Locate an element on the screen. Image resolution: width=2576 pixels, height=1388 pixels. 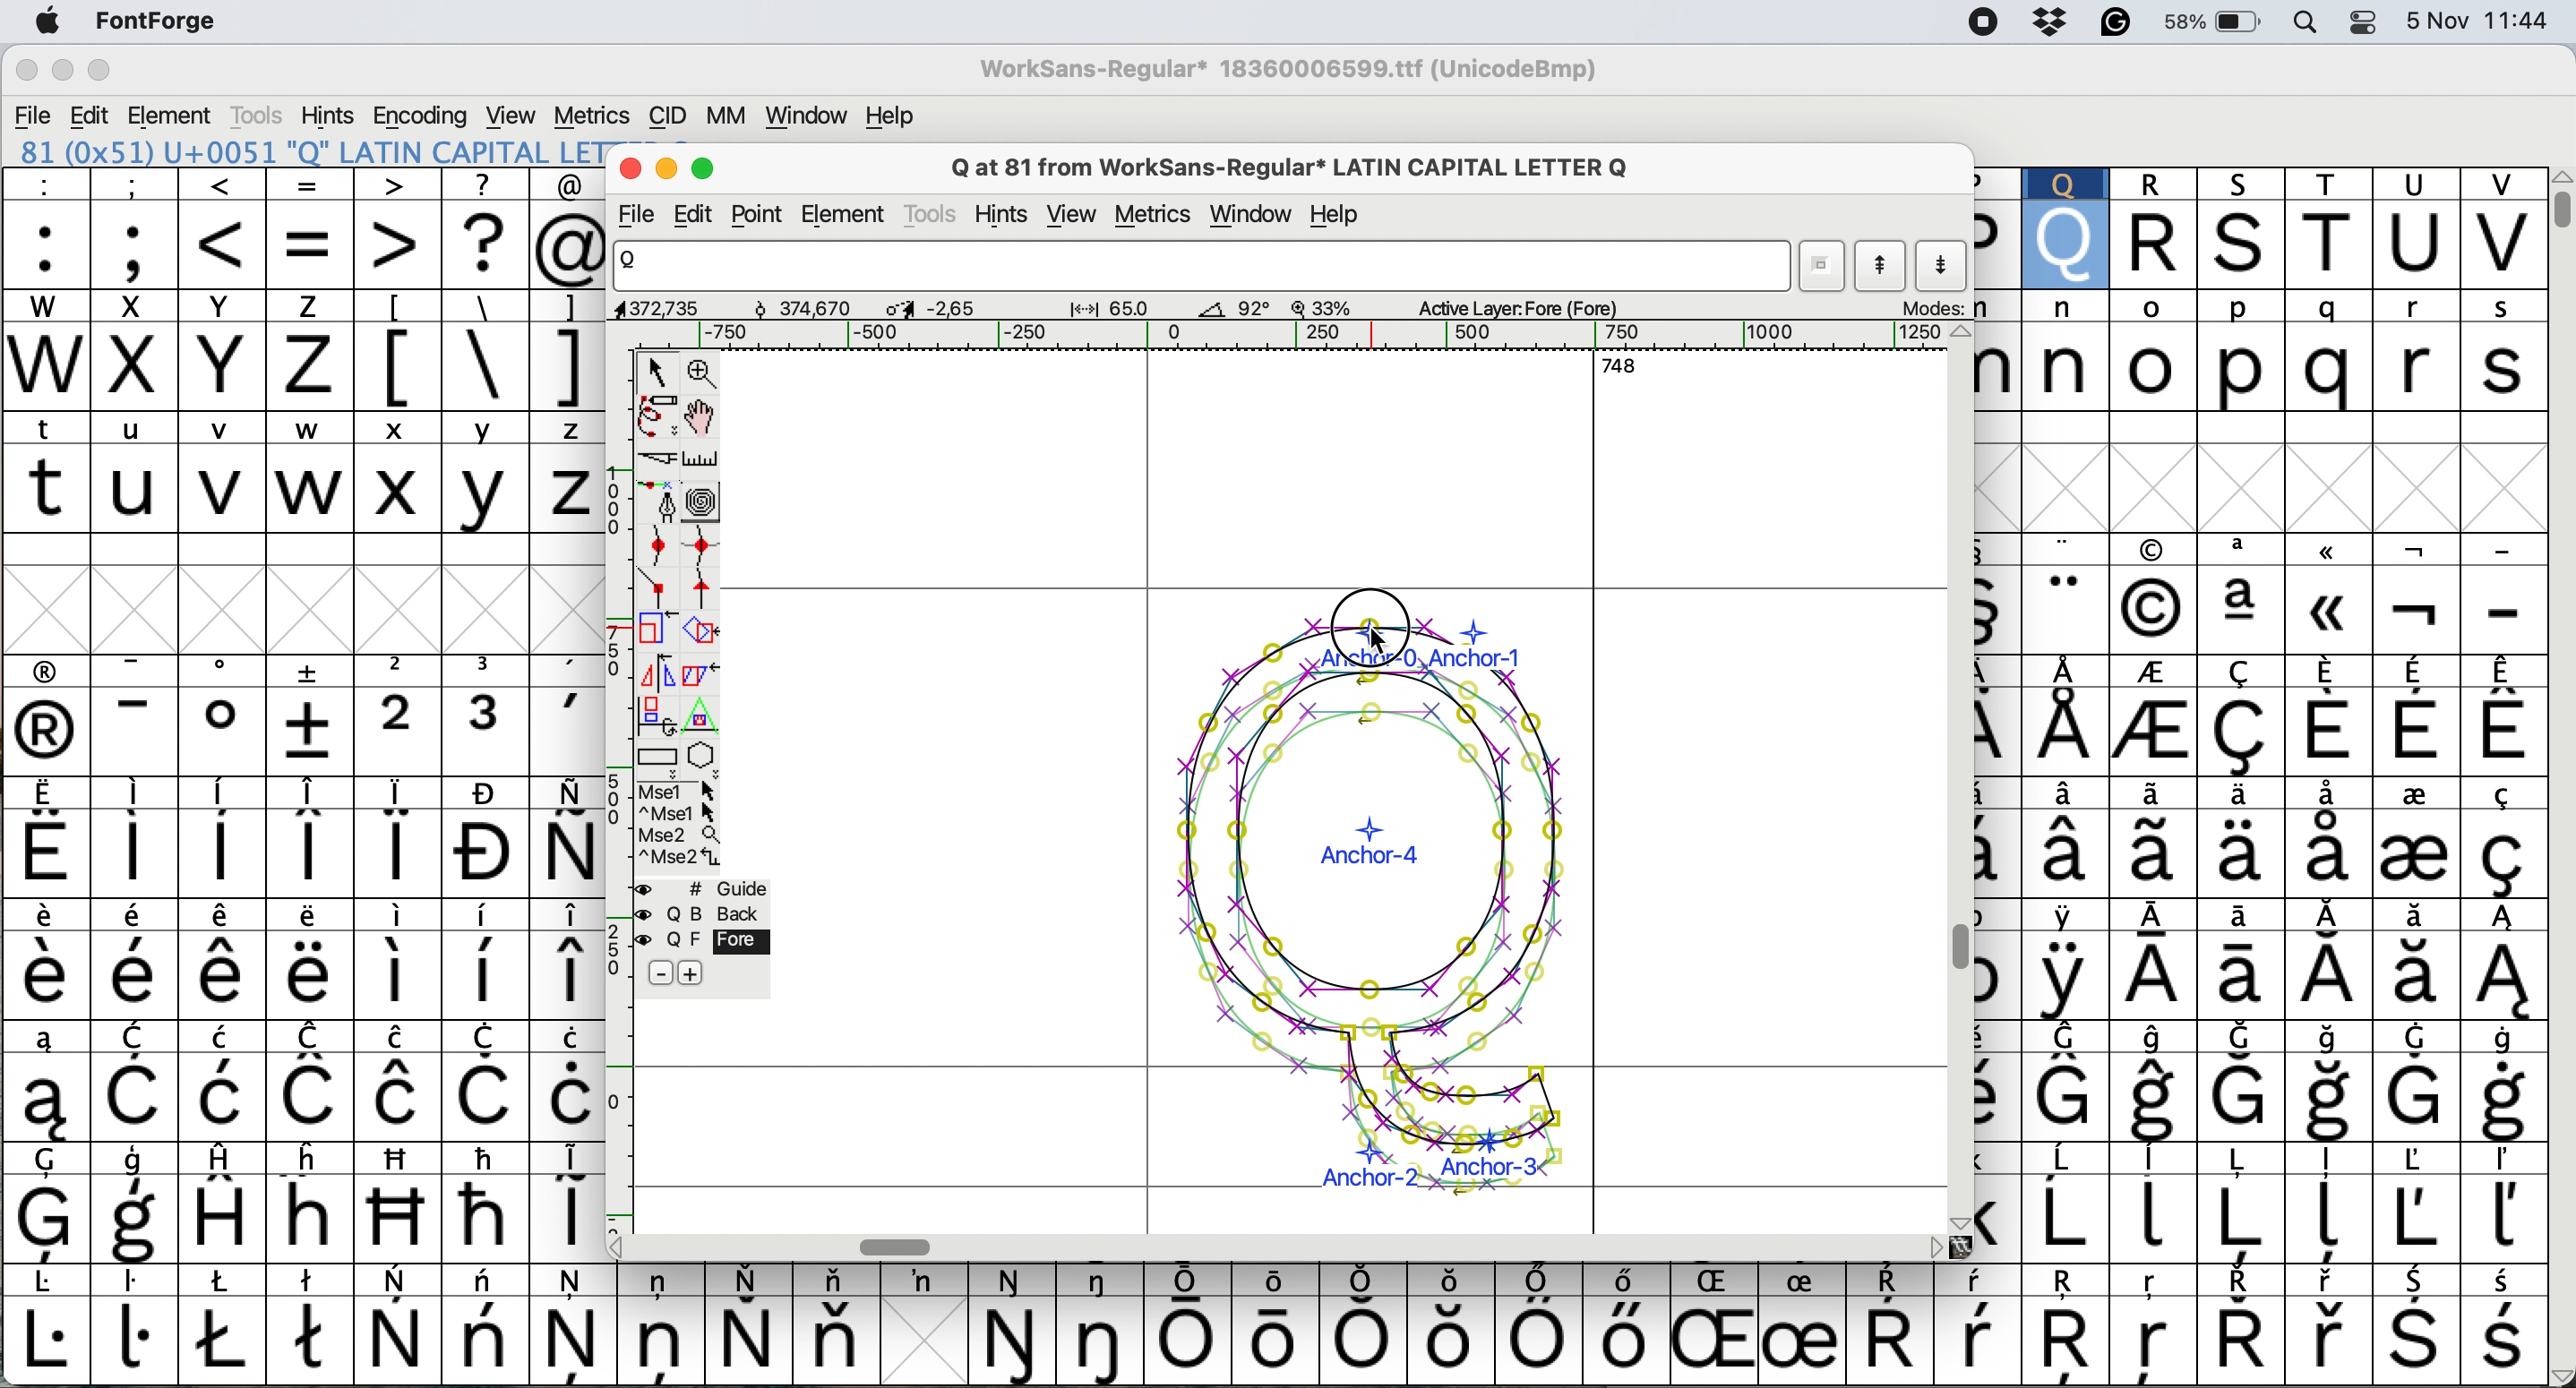
5 Nov 11:44 is located at coordinates (2477, 24).